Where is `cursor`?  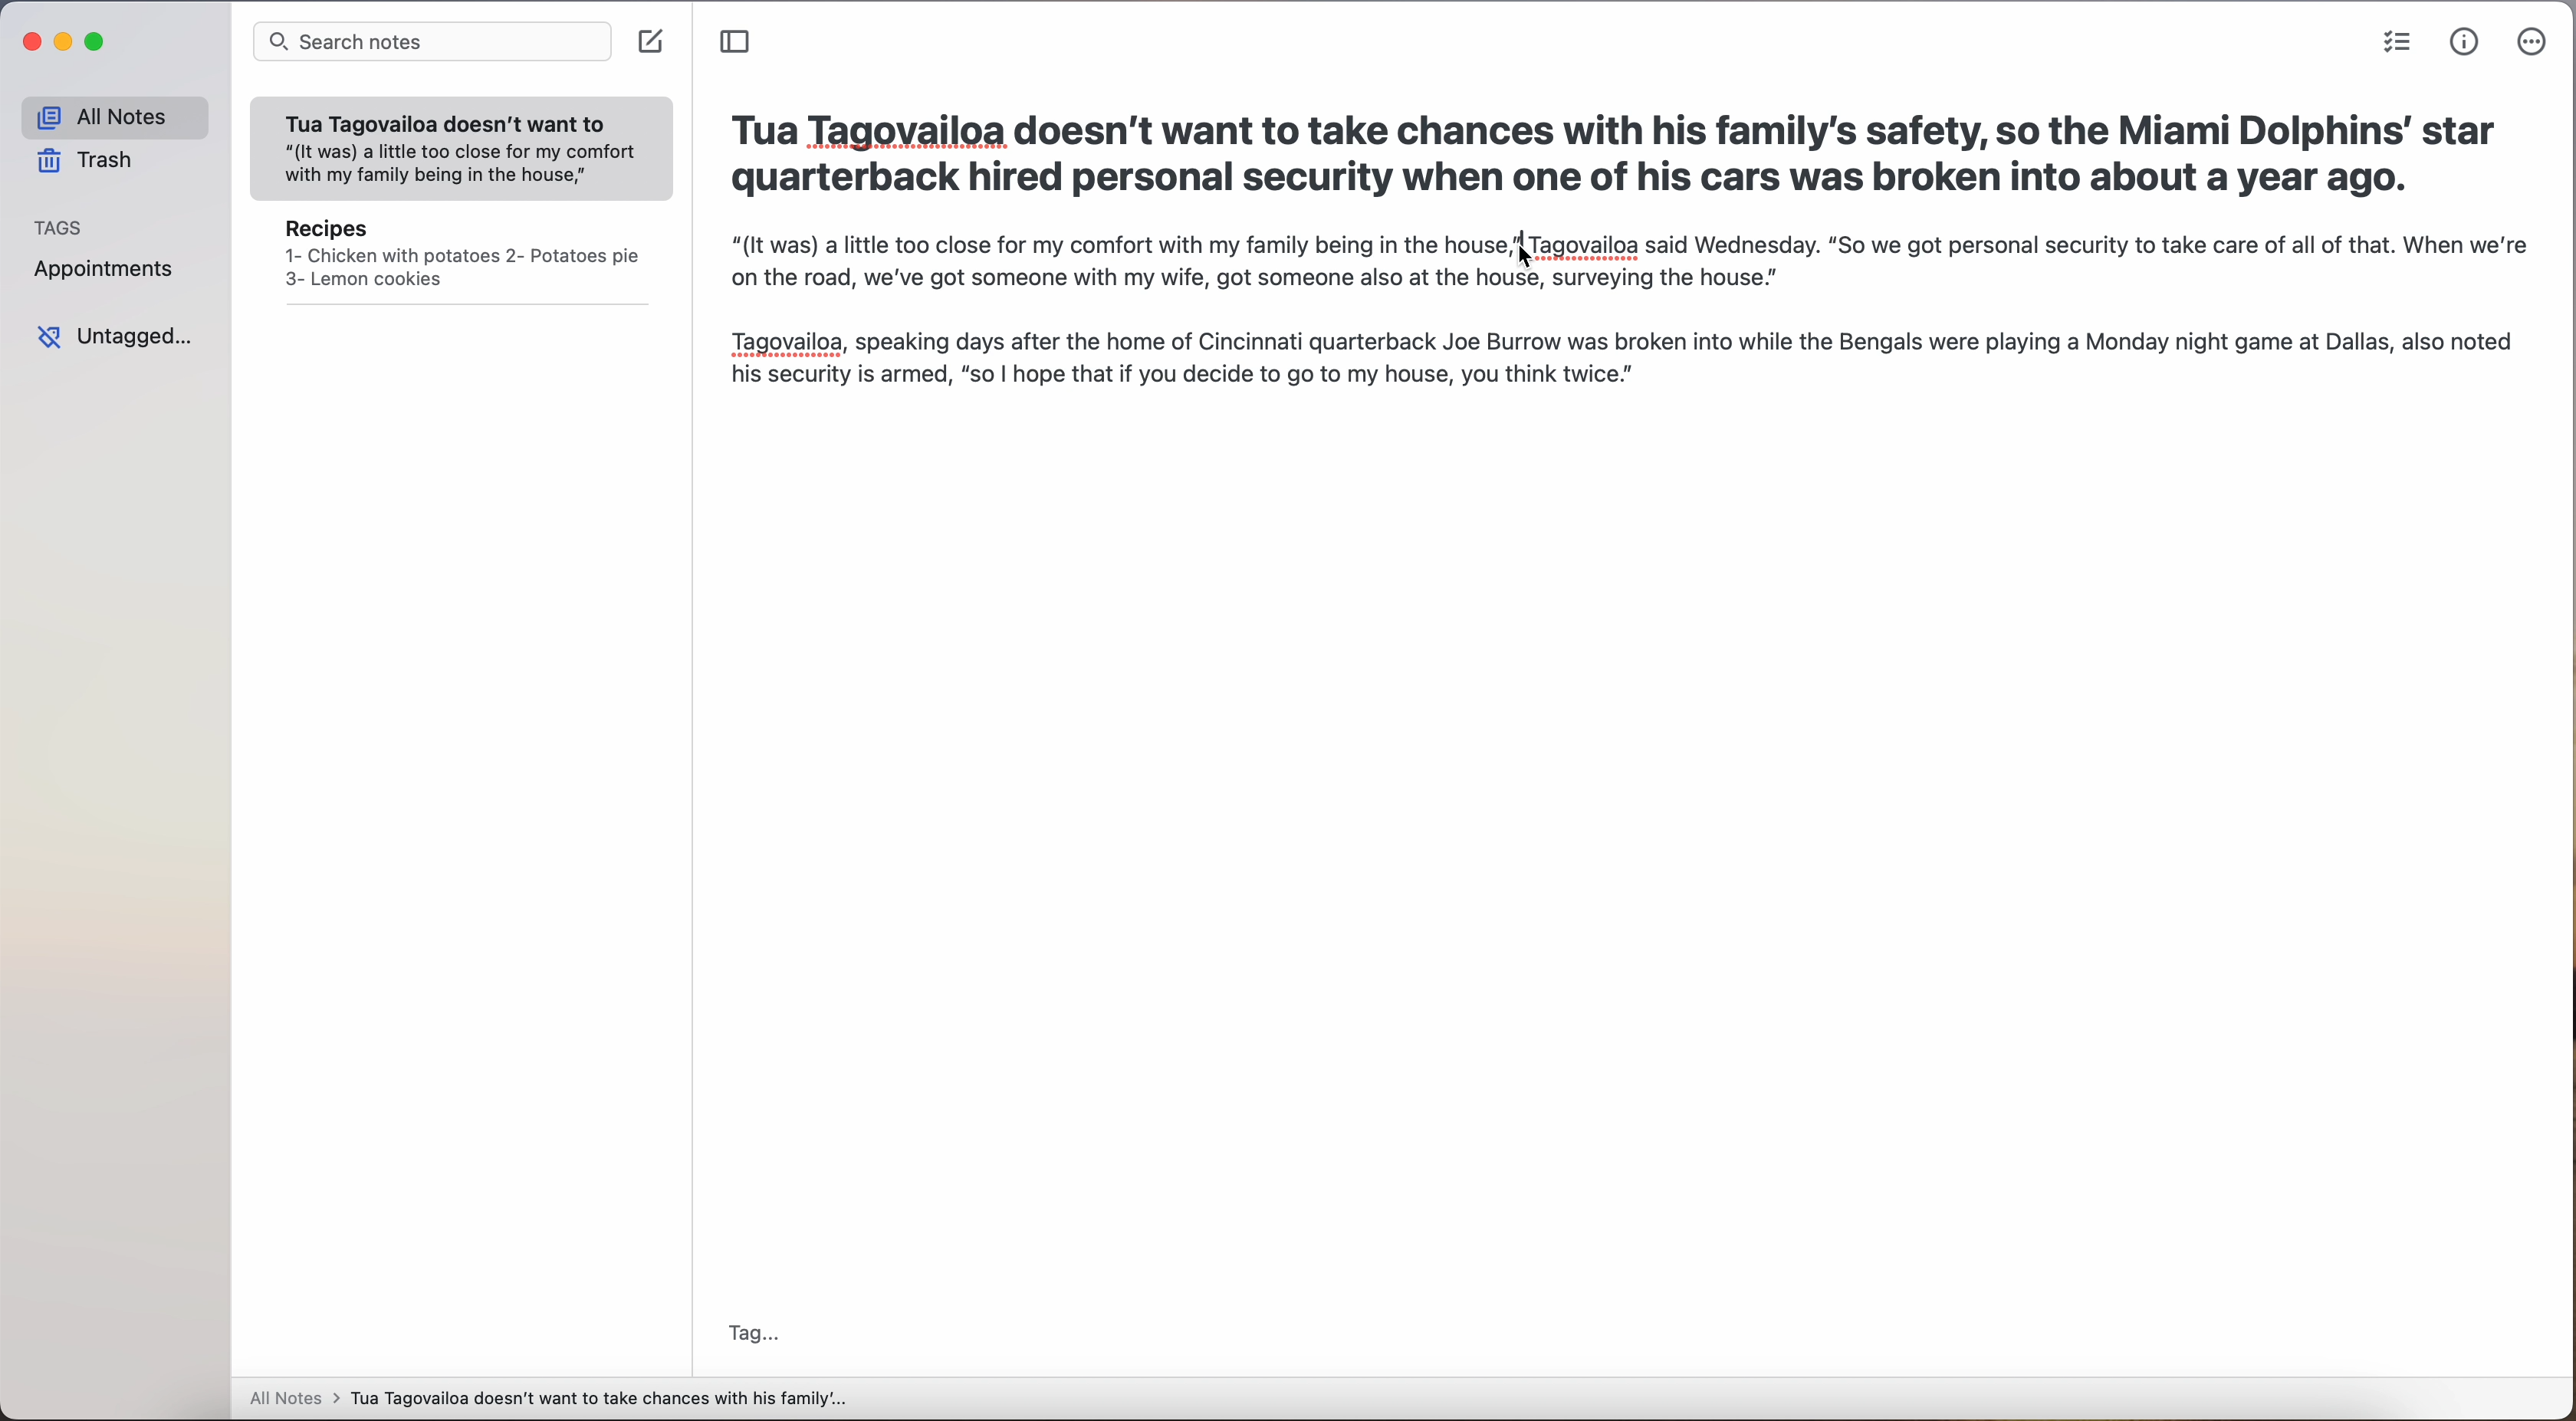 cursor is located at coordinates (1523, 253).